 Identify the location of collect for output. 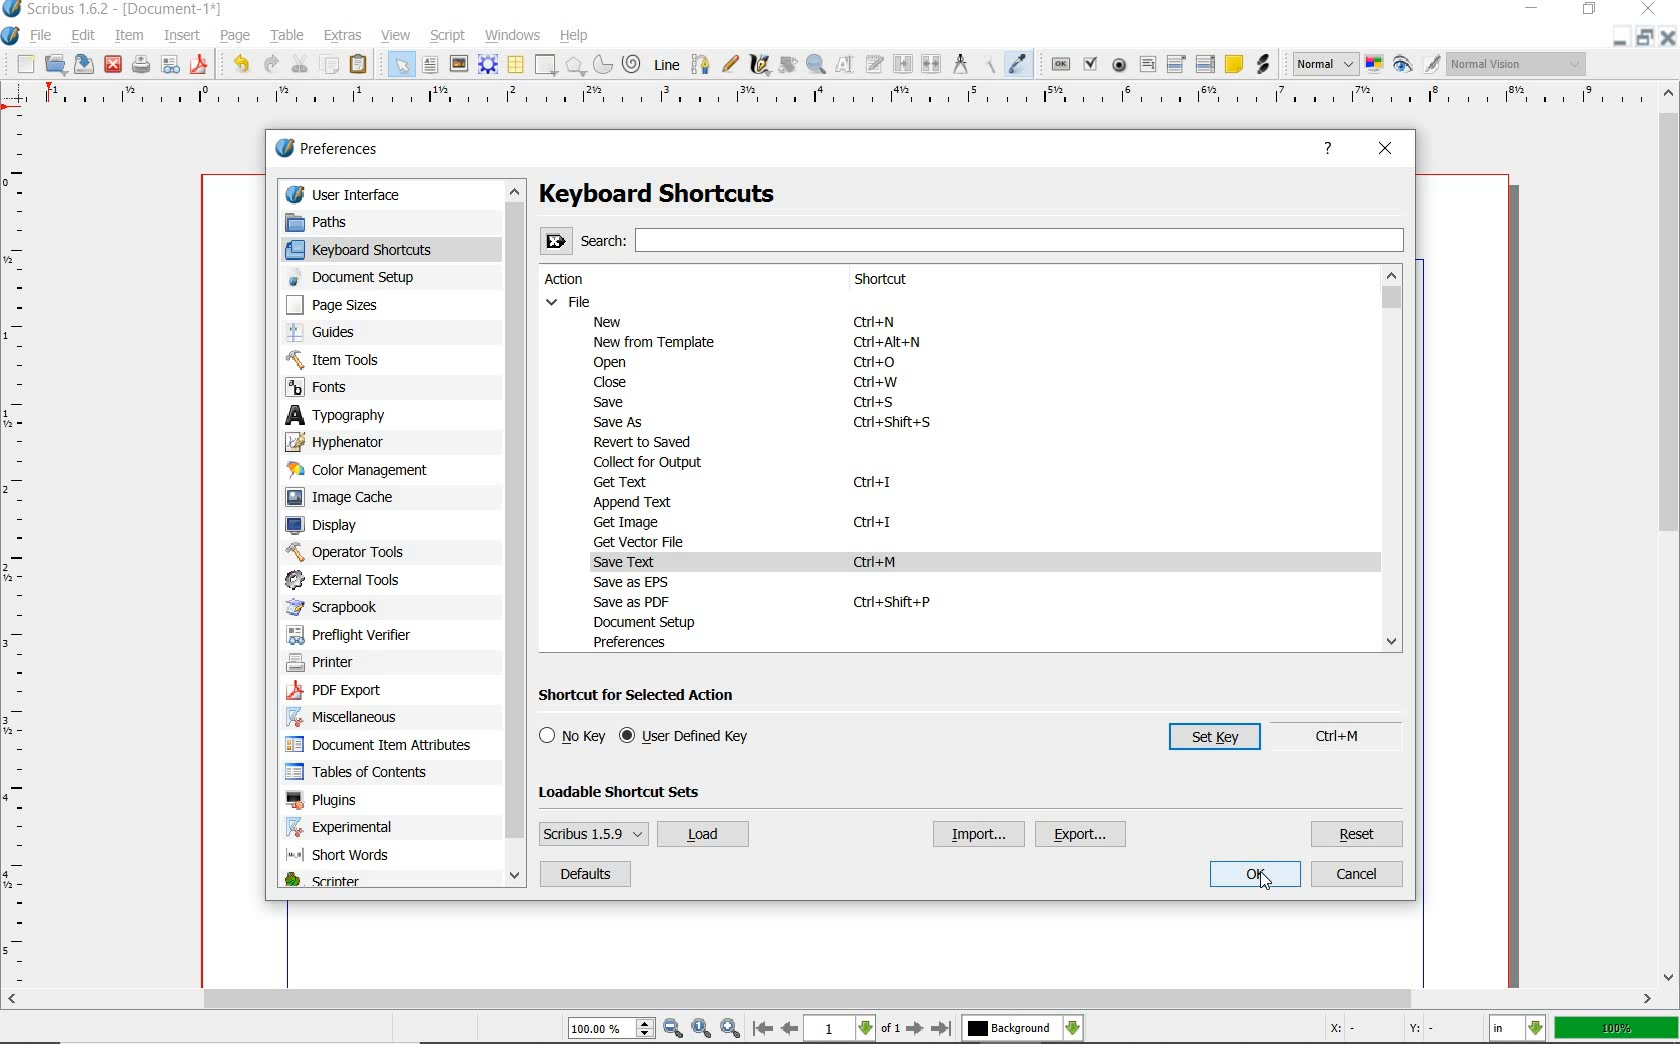
(652, 462).